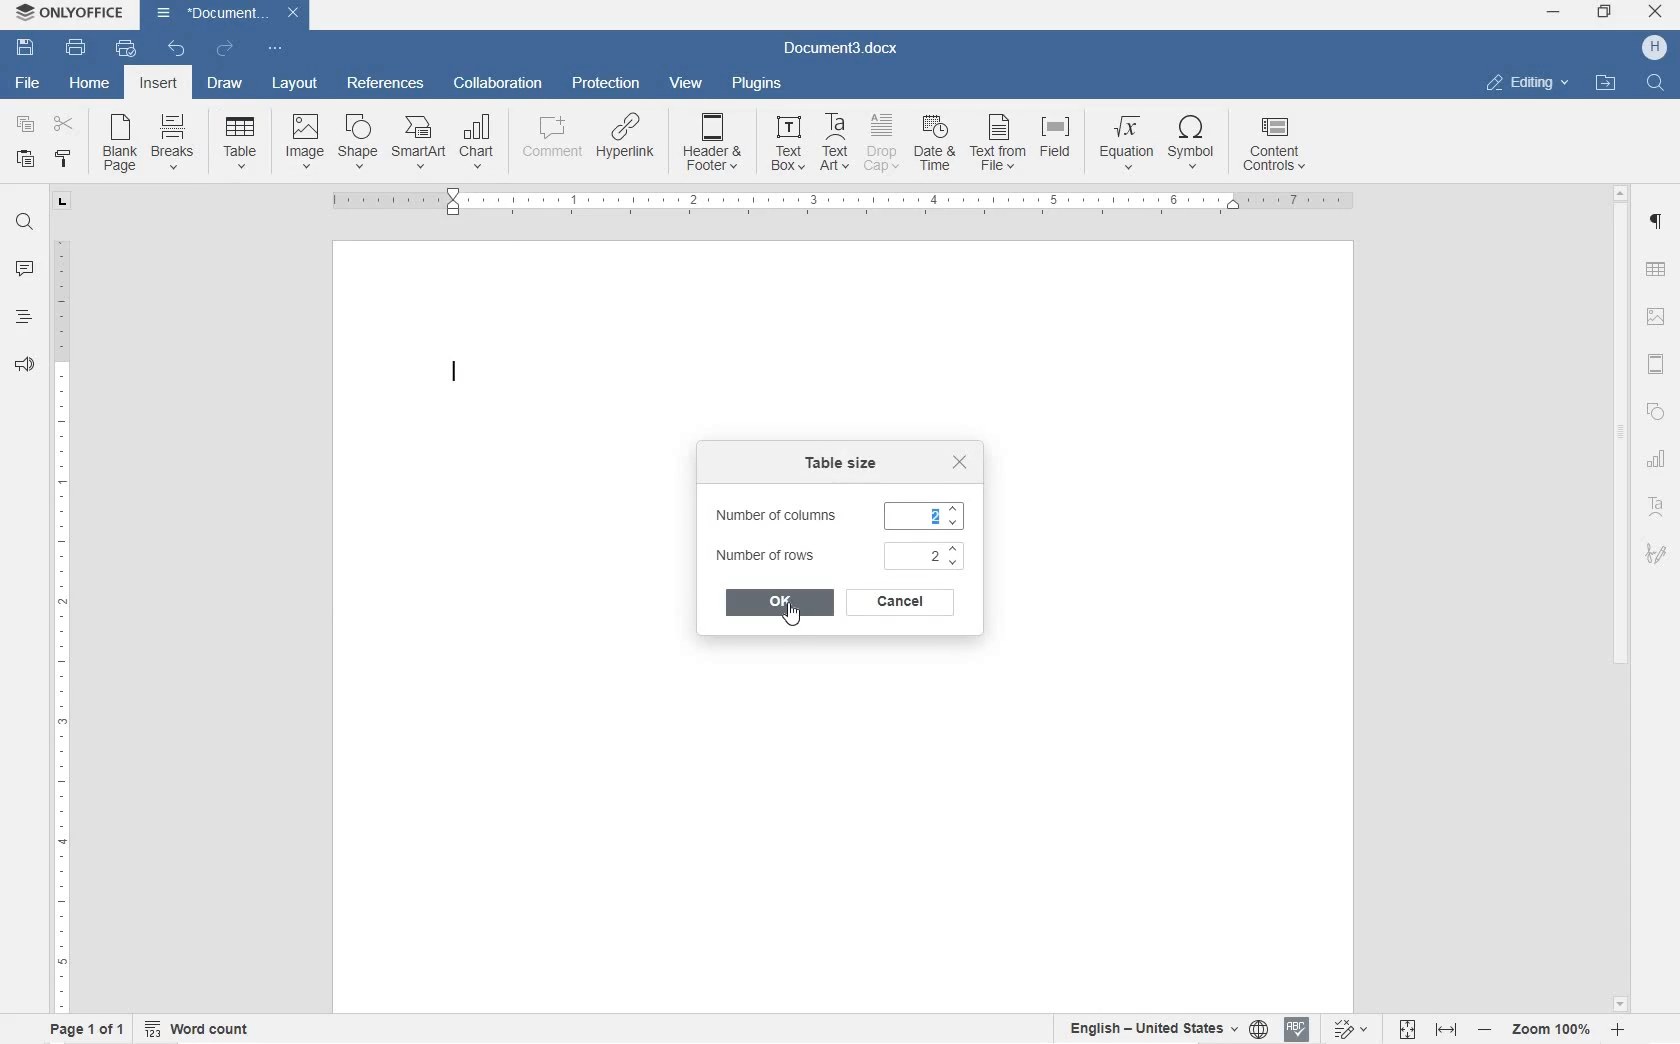 The image size is (1680, 1044). Describe the element at coordinates (417, 144) in the screenshot. I see `SmartArt` at that location.